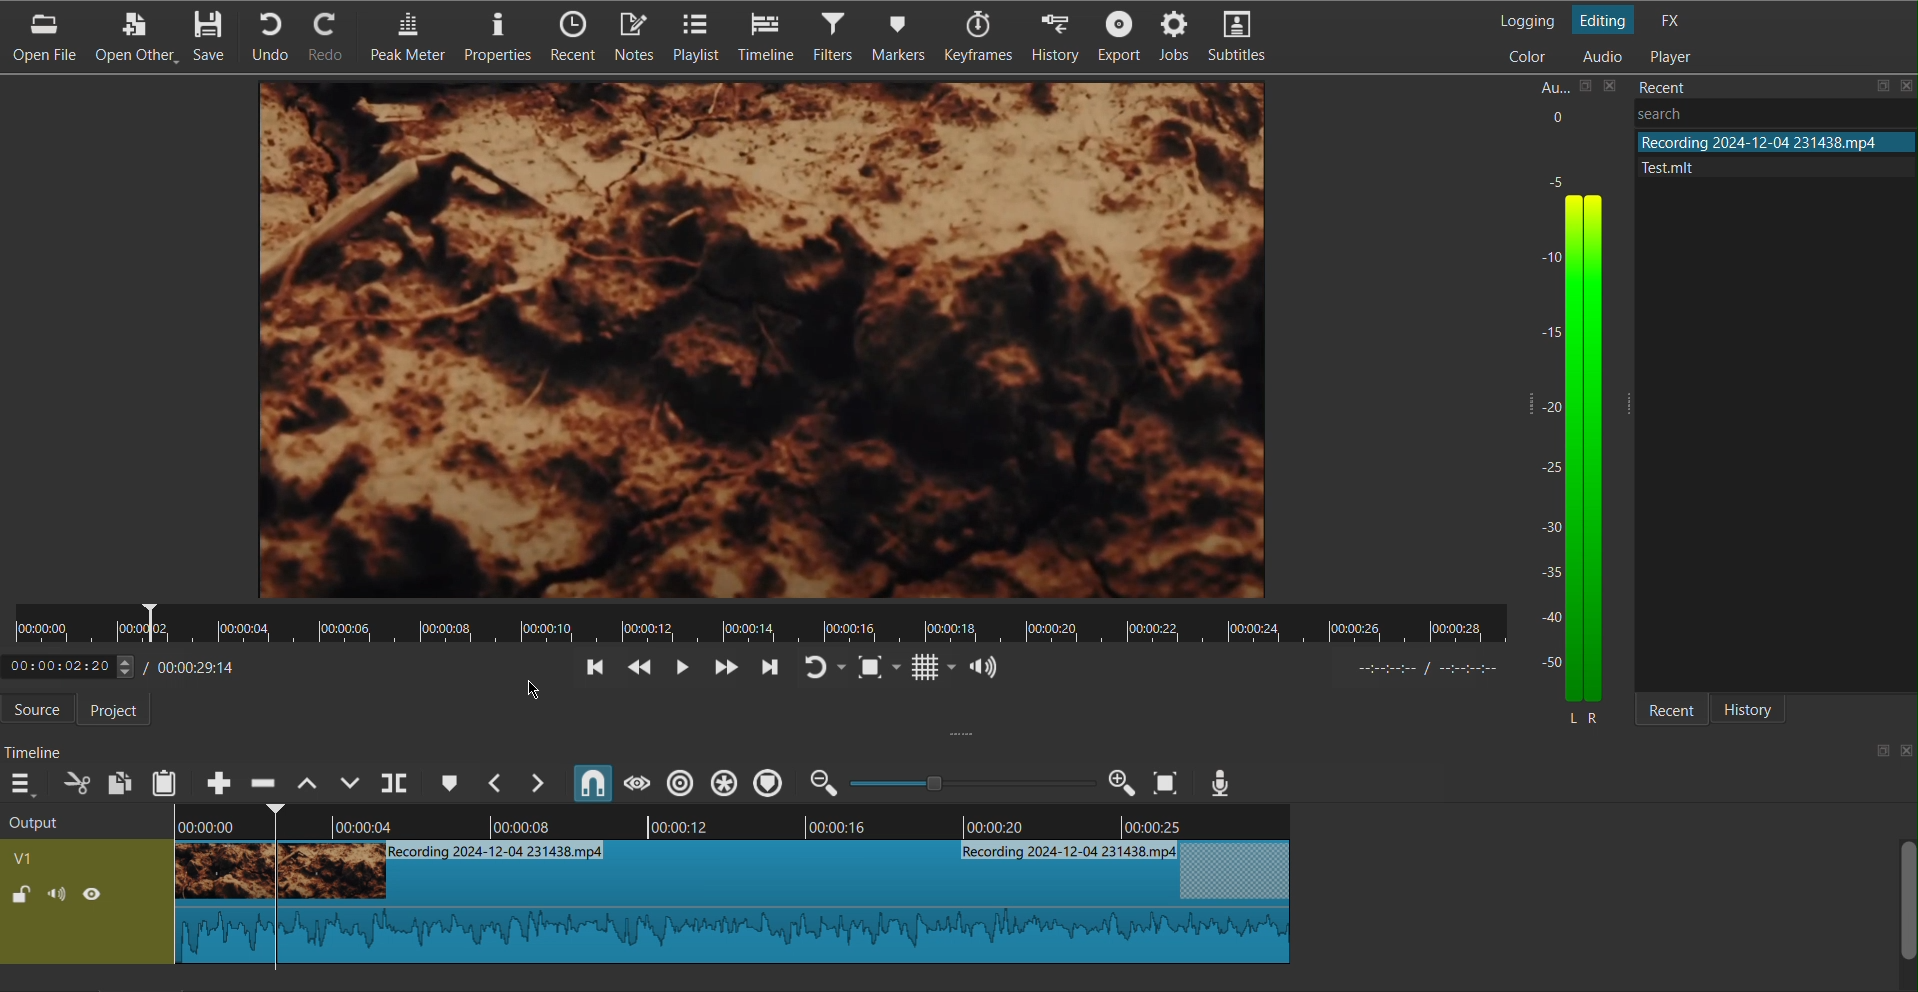  Describe the element at coordinates (724, 668) in the screenshot. I see `Skip Forward` at that location.